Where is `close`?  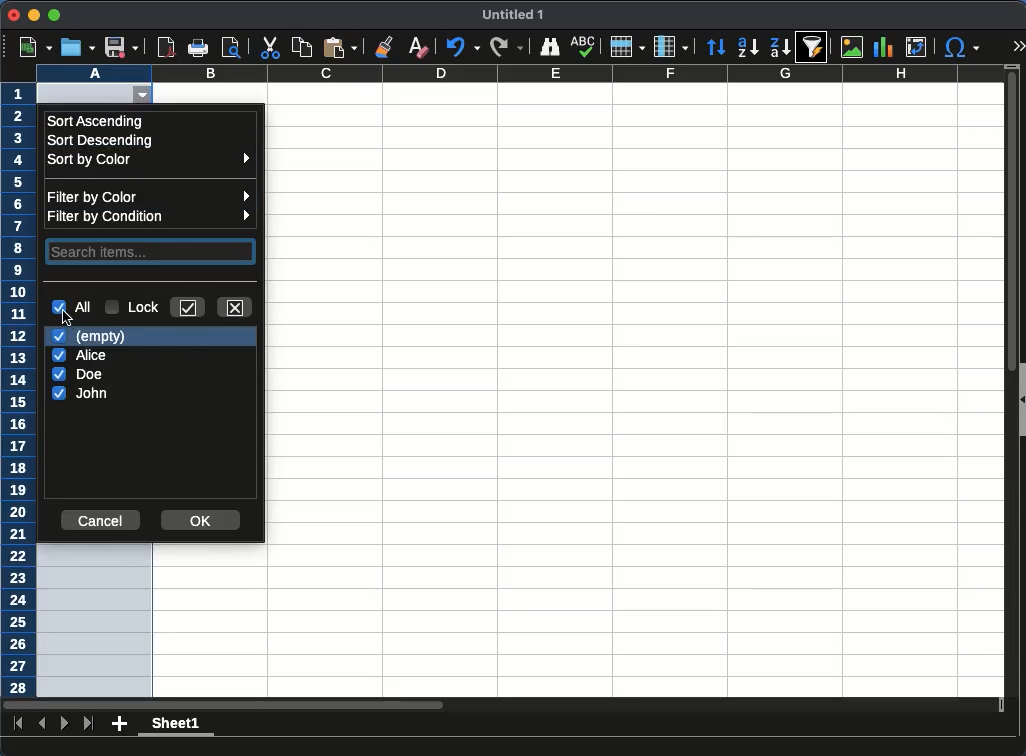
close is located at coordinates (14, 15).